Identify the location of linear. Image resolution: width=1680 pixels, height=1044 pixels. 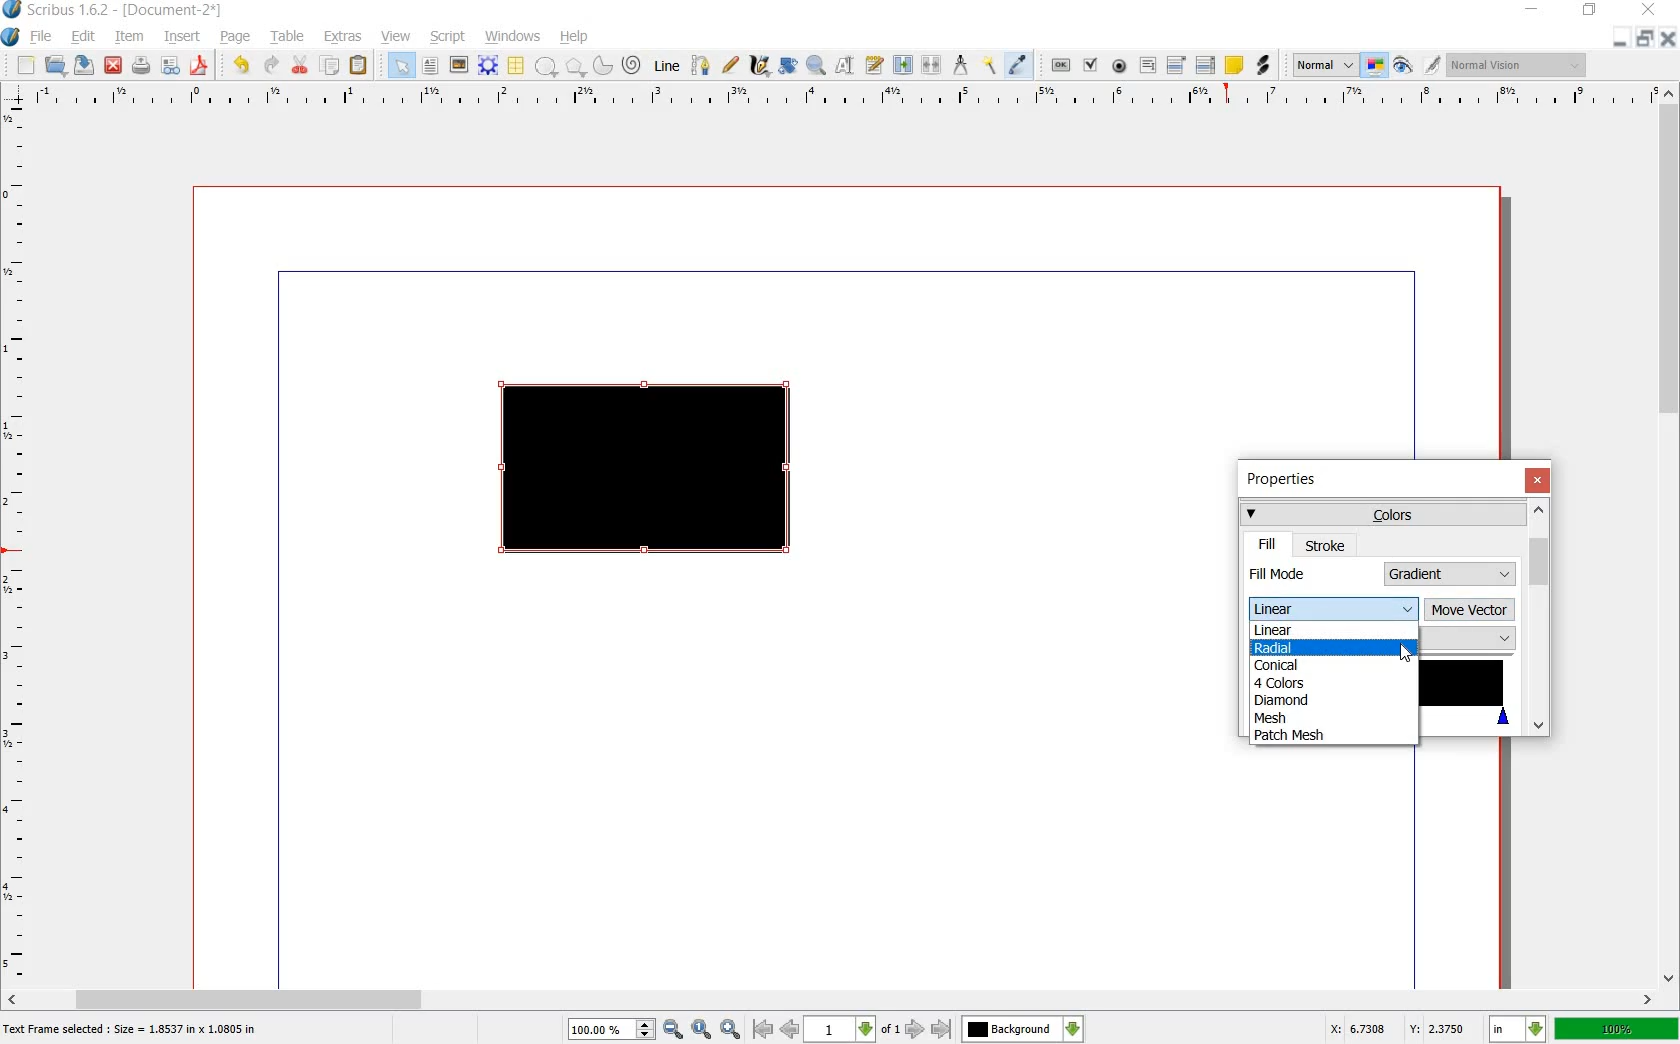
(1282, 631).